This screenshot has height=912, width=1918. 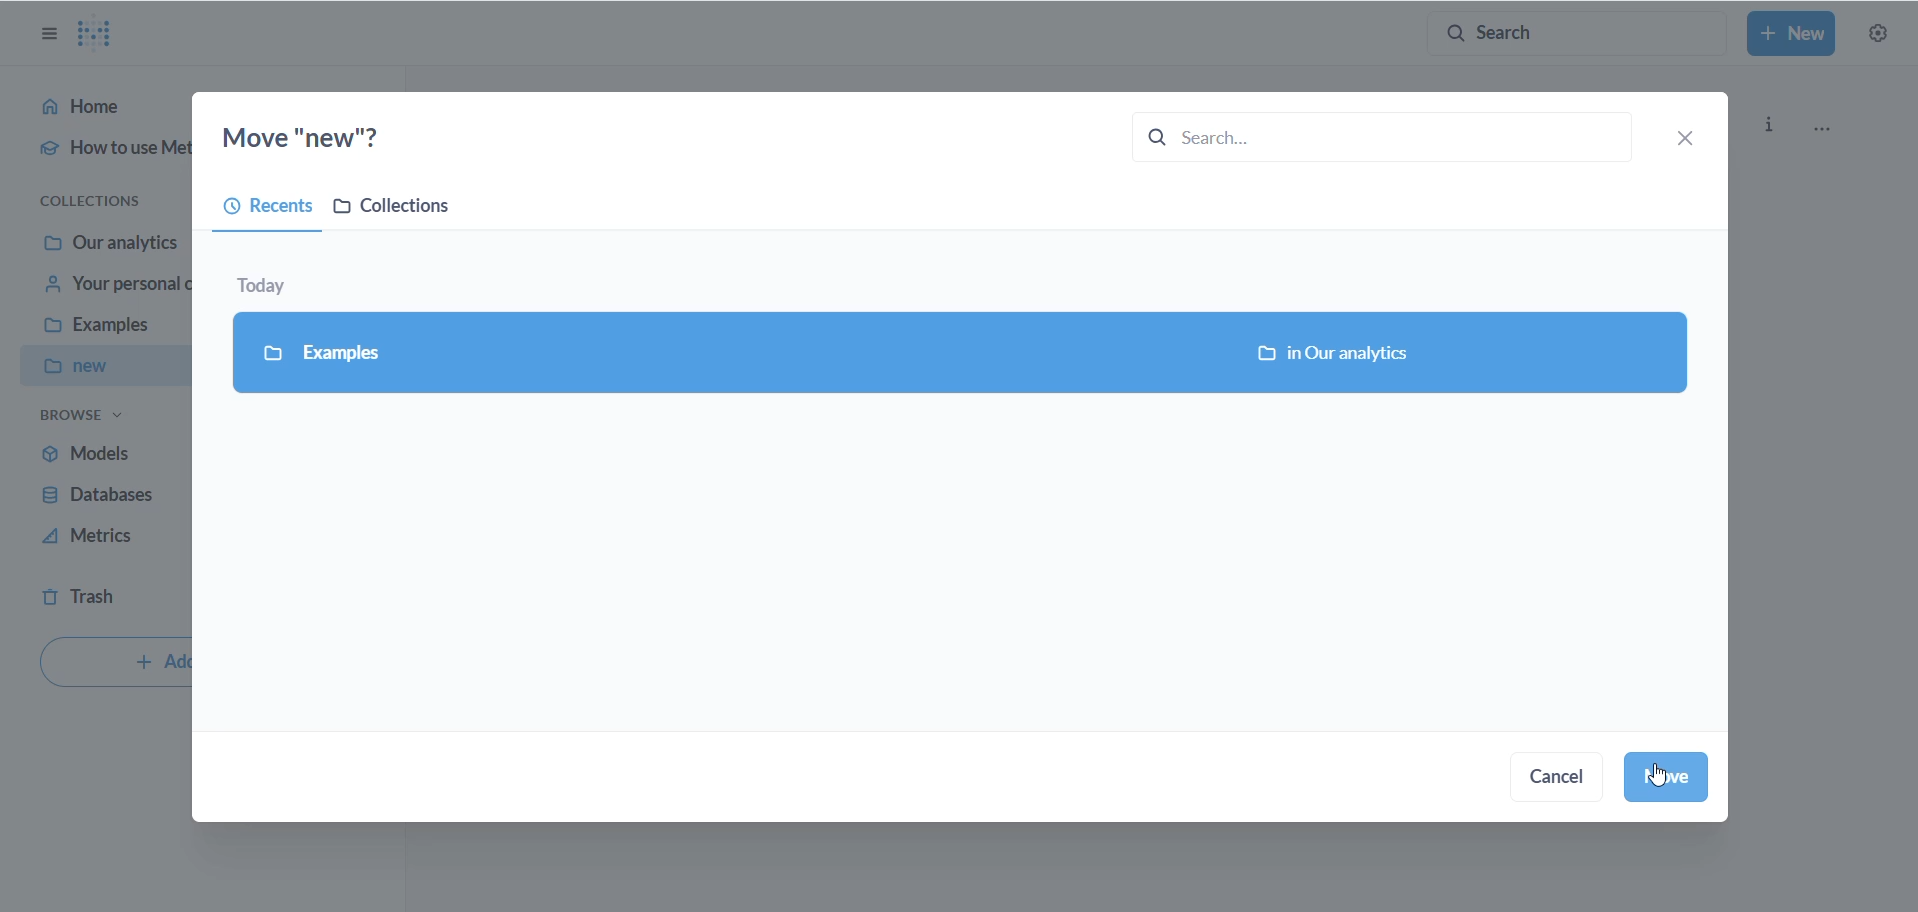 What do you see at coordinates (261, 210) in the screenshot?
I see `RECENTS` at bounding box center [261, 210].